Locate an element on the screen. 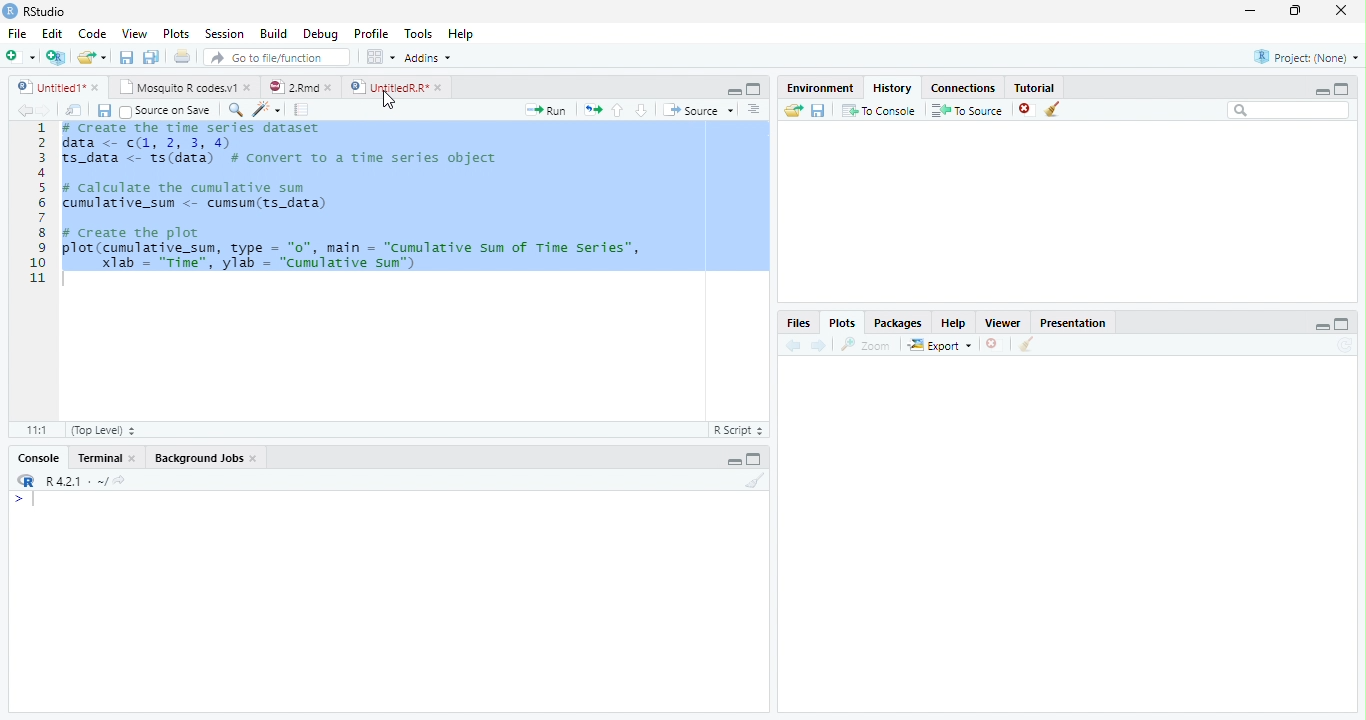 The height and width of the screenshot is (720, 1366). Mosquito R codes is located at coordinates (187, 86).